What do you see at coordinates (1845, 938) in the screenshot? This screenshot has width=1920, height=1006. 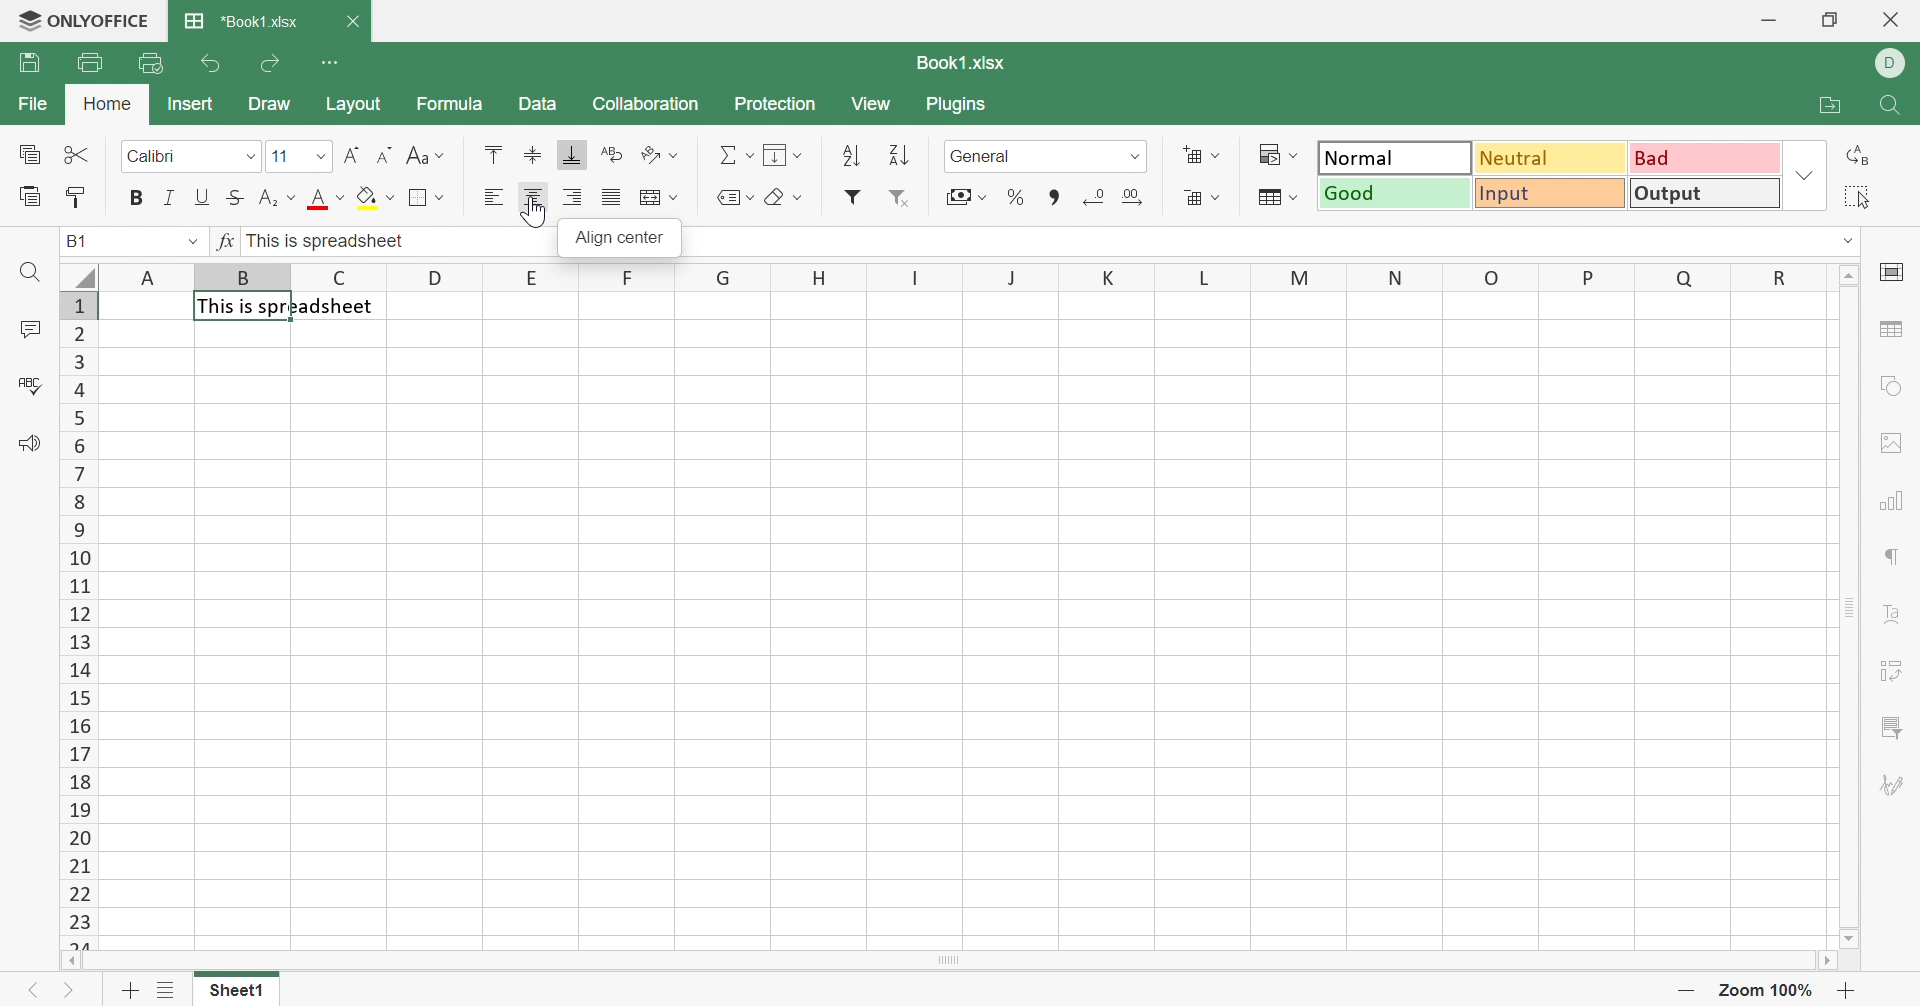 I see `Scroll Down` at bounding box center [1845, 938].